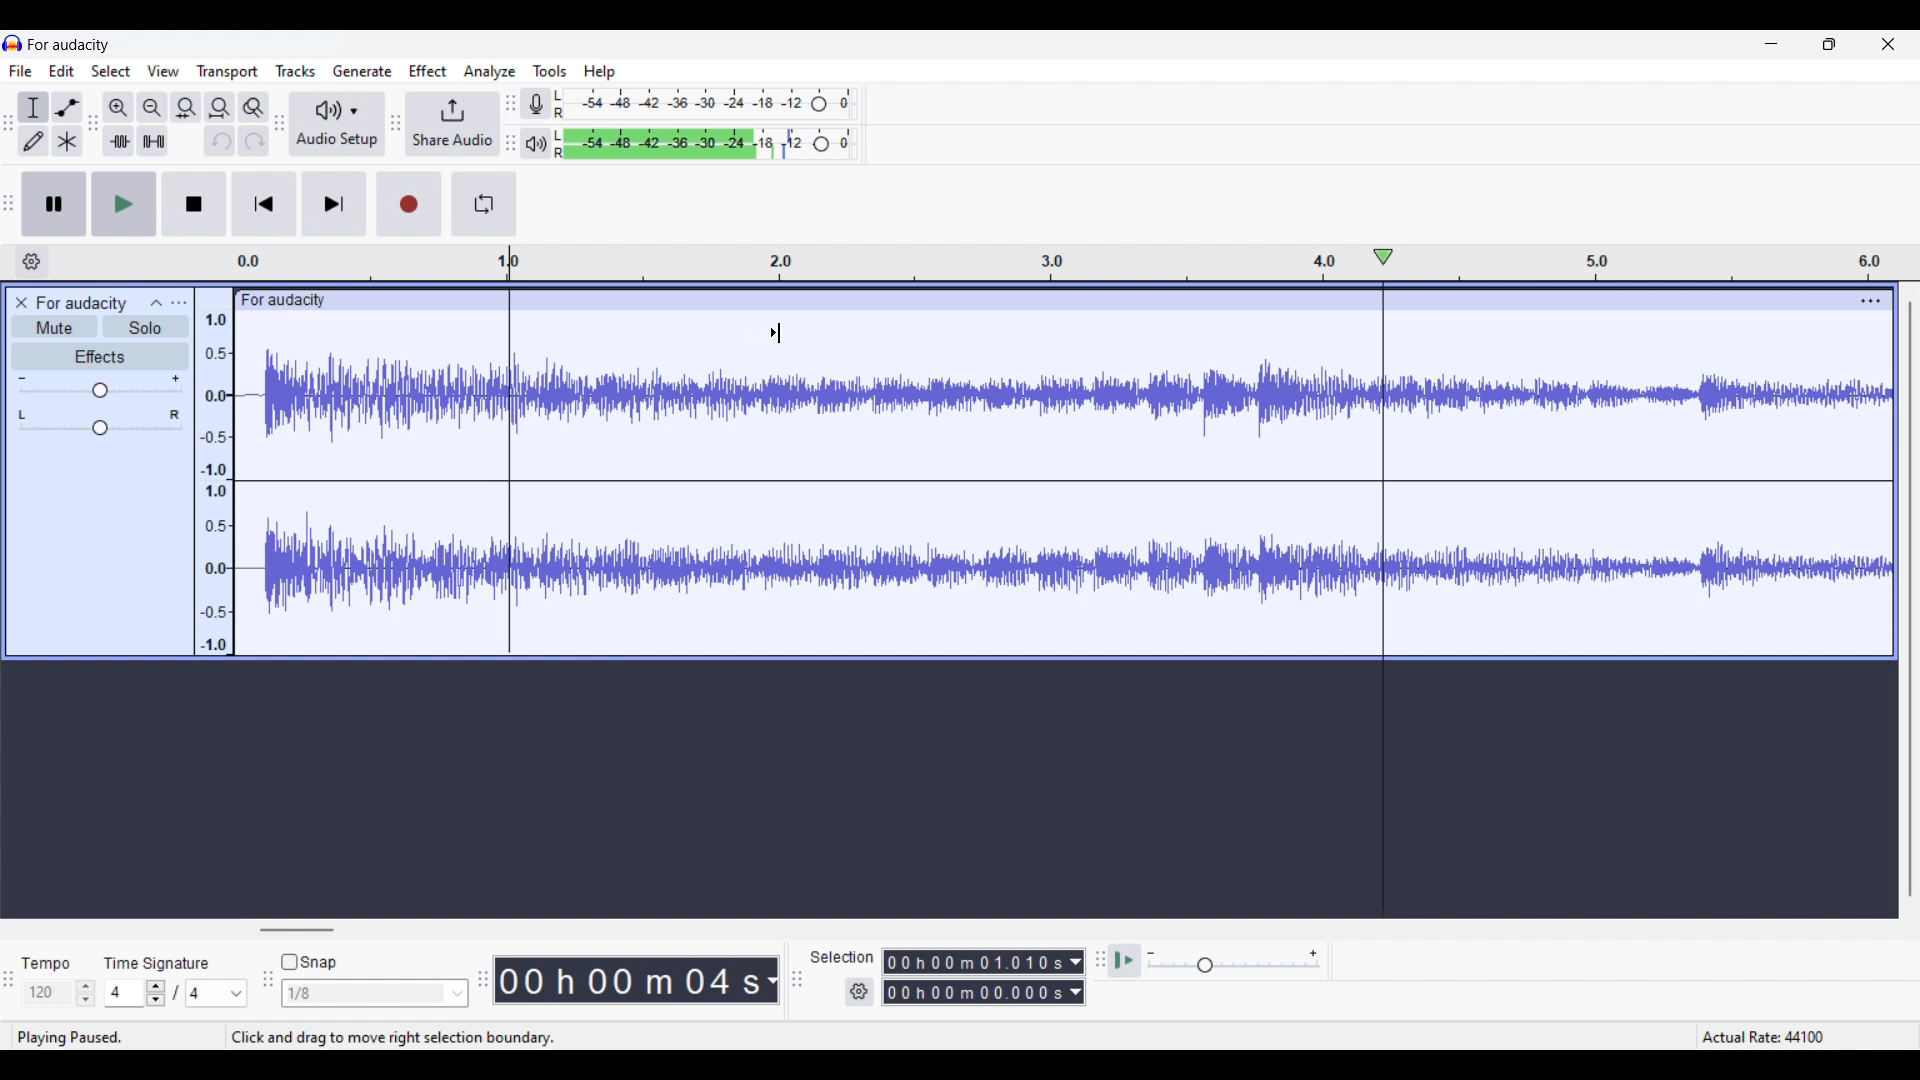  I want to click on Analyze menu, so click(489, 72).